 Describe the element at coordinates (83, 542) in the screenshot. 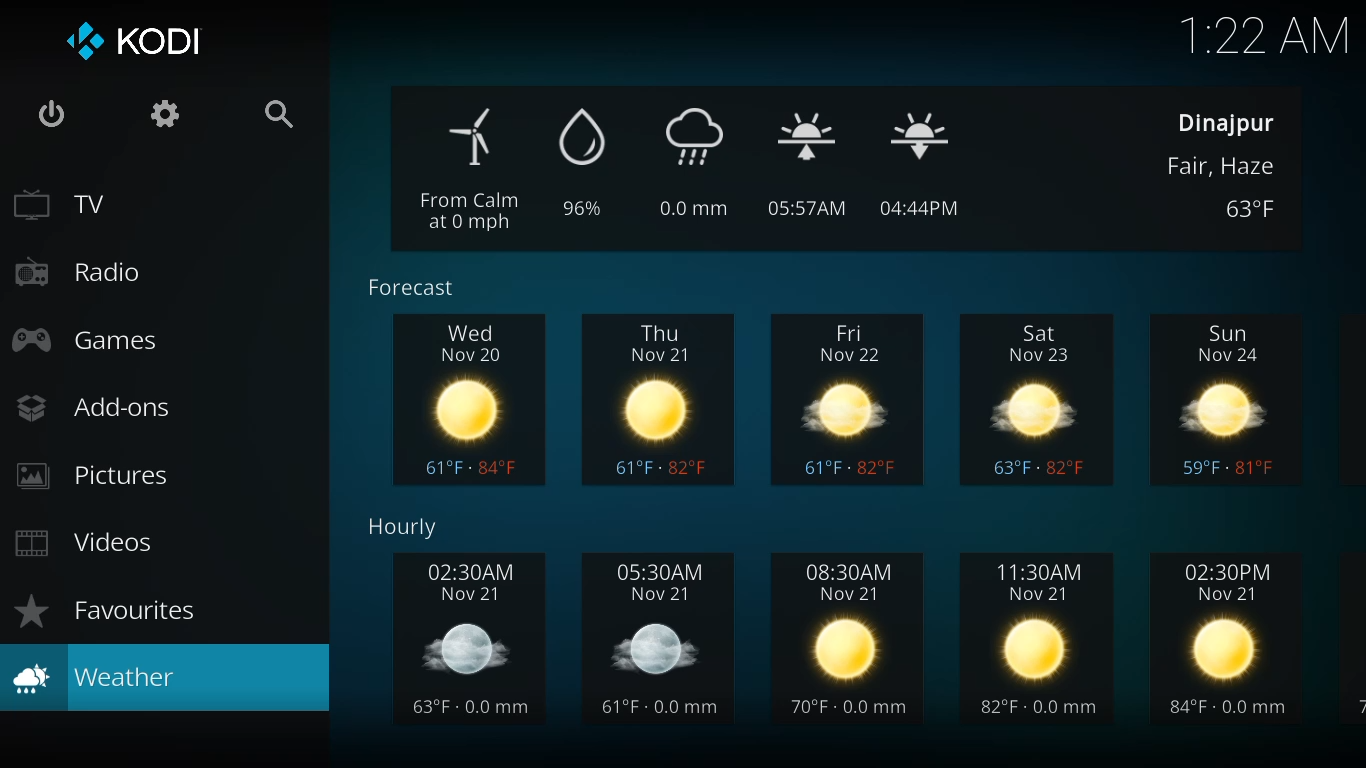

I see `videos` at that location.